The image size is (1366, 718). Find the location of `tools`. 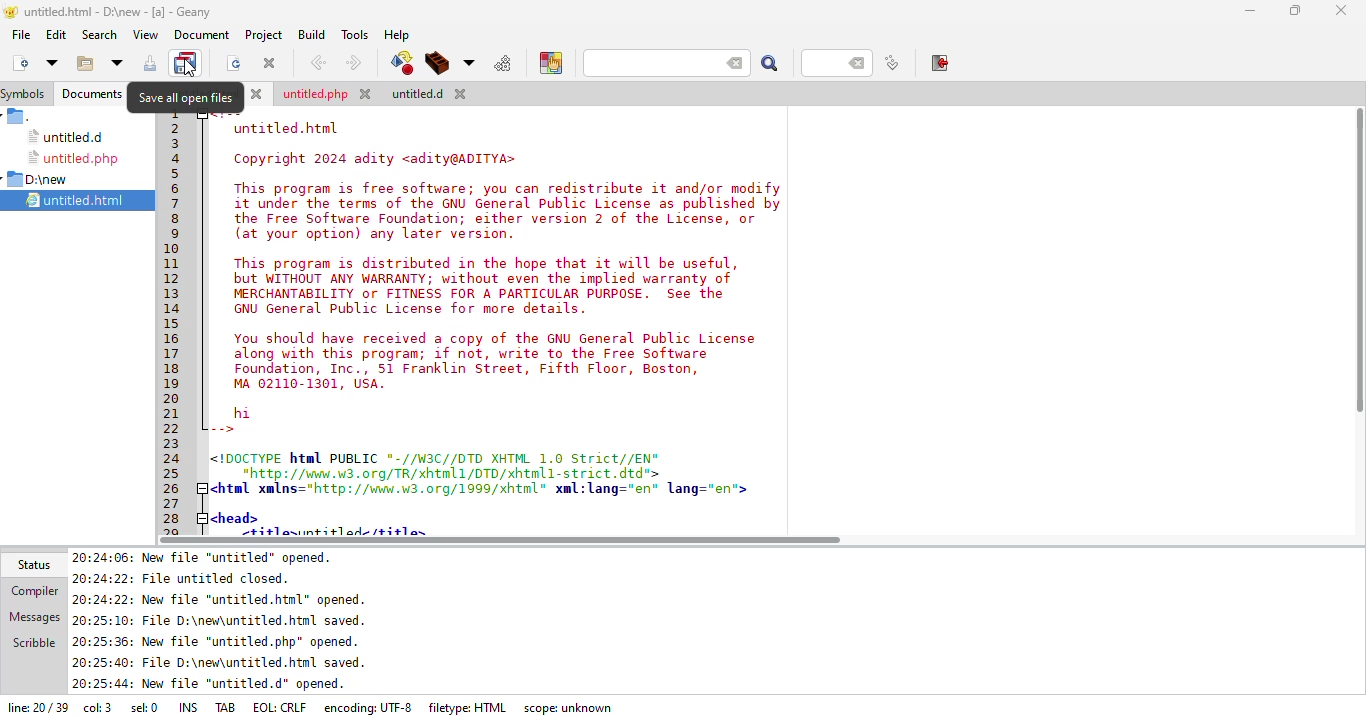

tools is located at coordinates (357, 35).